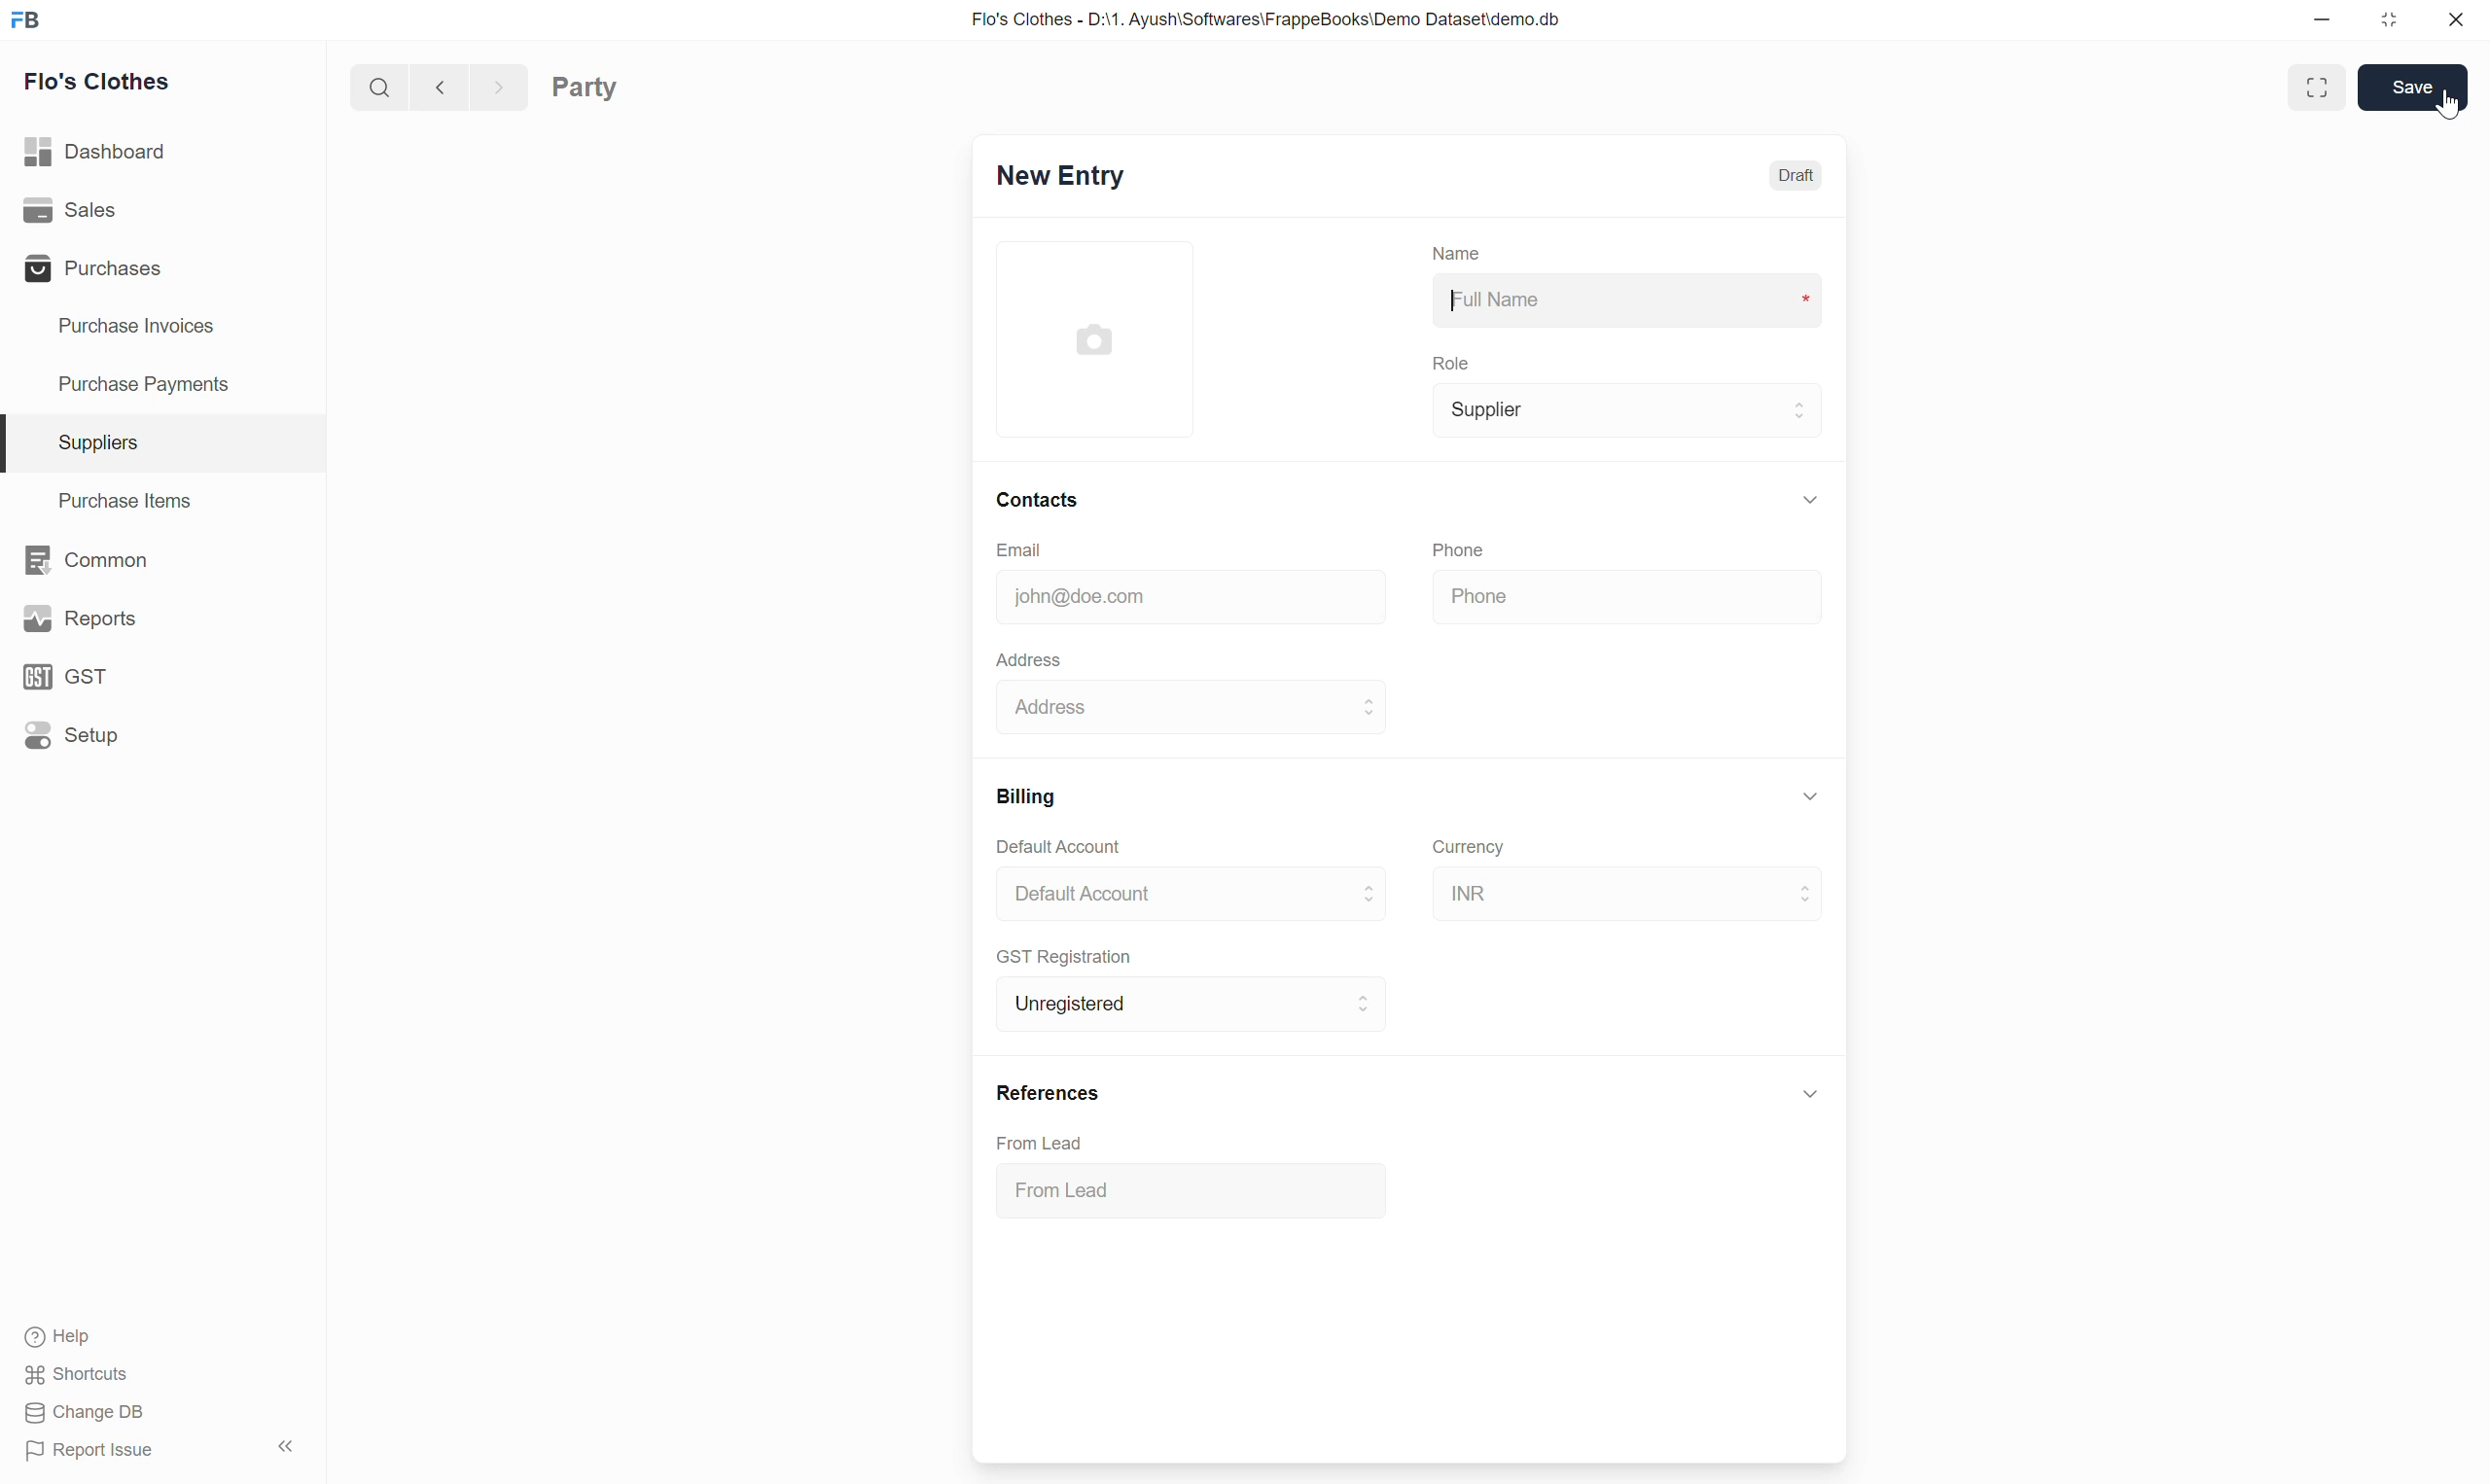 The width and height of the screenshot is (2490, 1484). What do you see at coordinates (2322, 19) in the screenshot?
I see `Minimize` at bounding box center [2322, 19].